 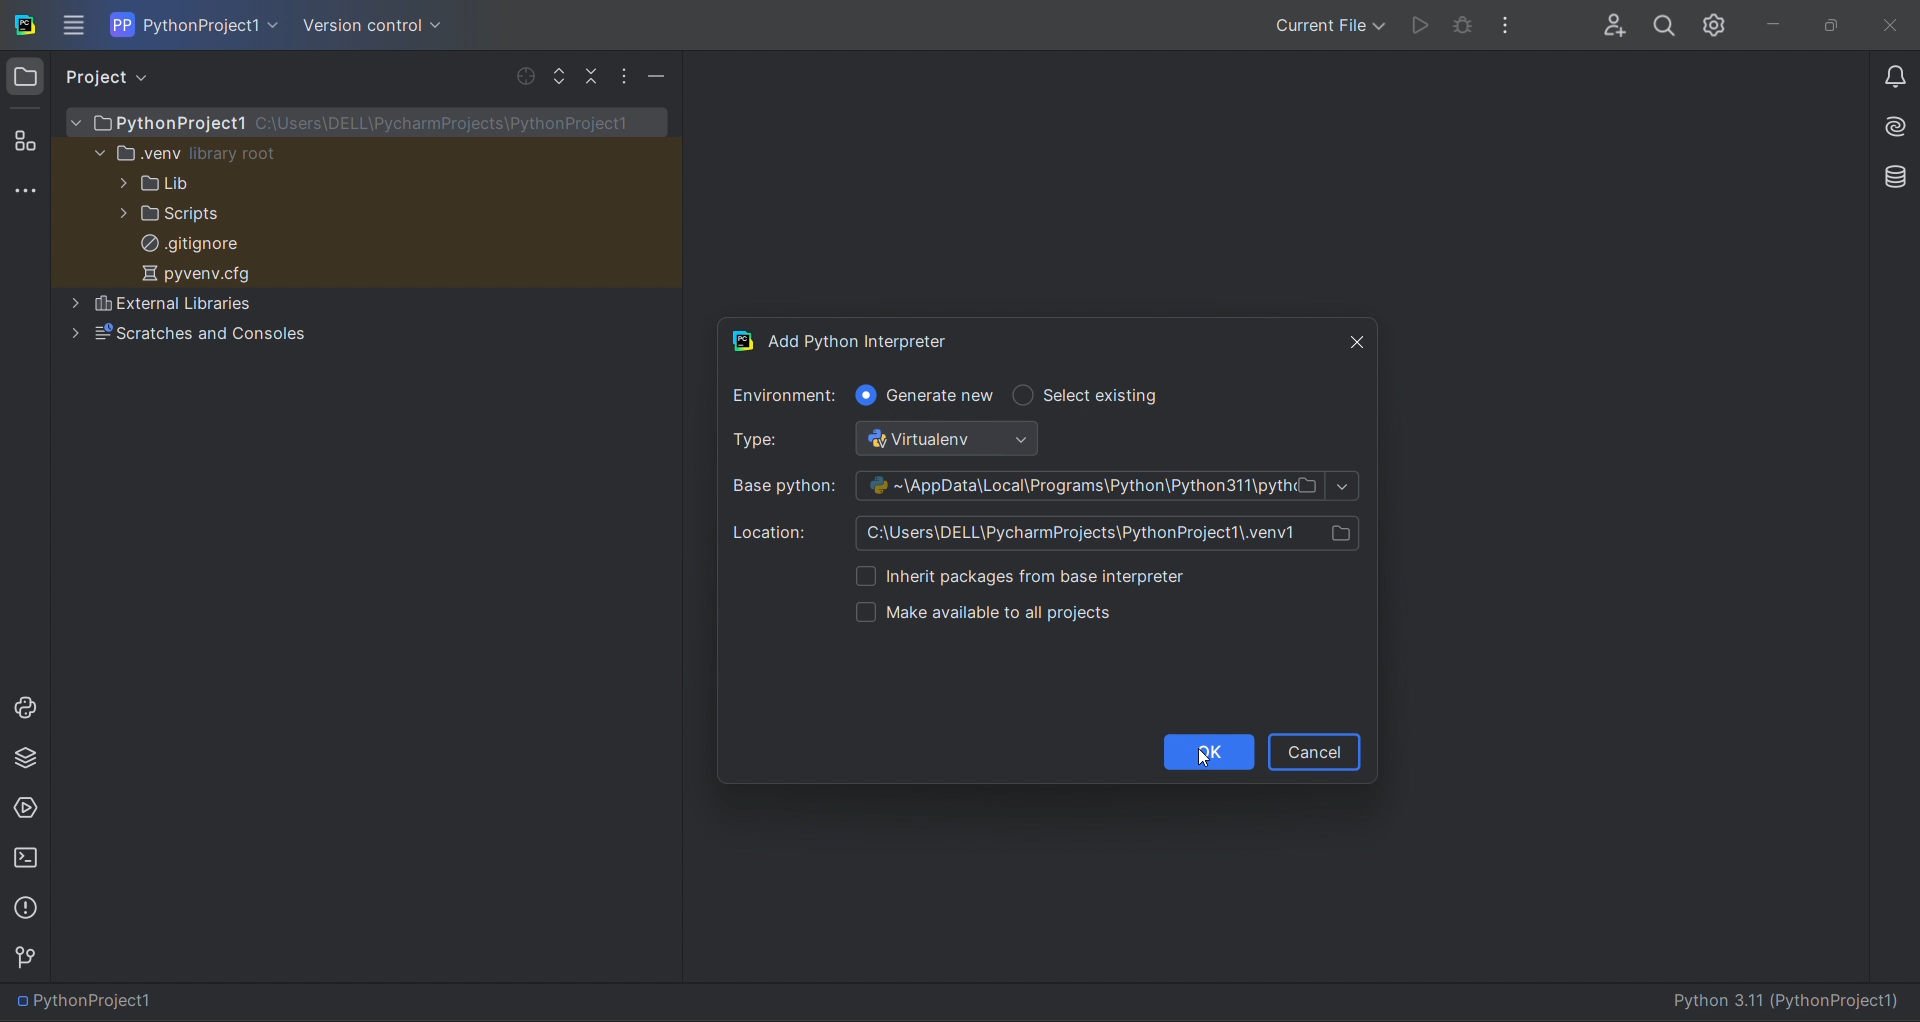 I want to click on more actions, so click(x=1513, y=23).